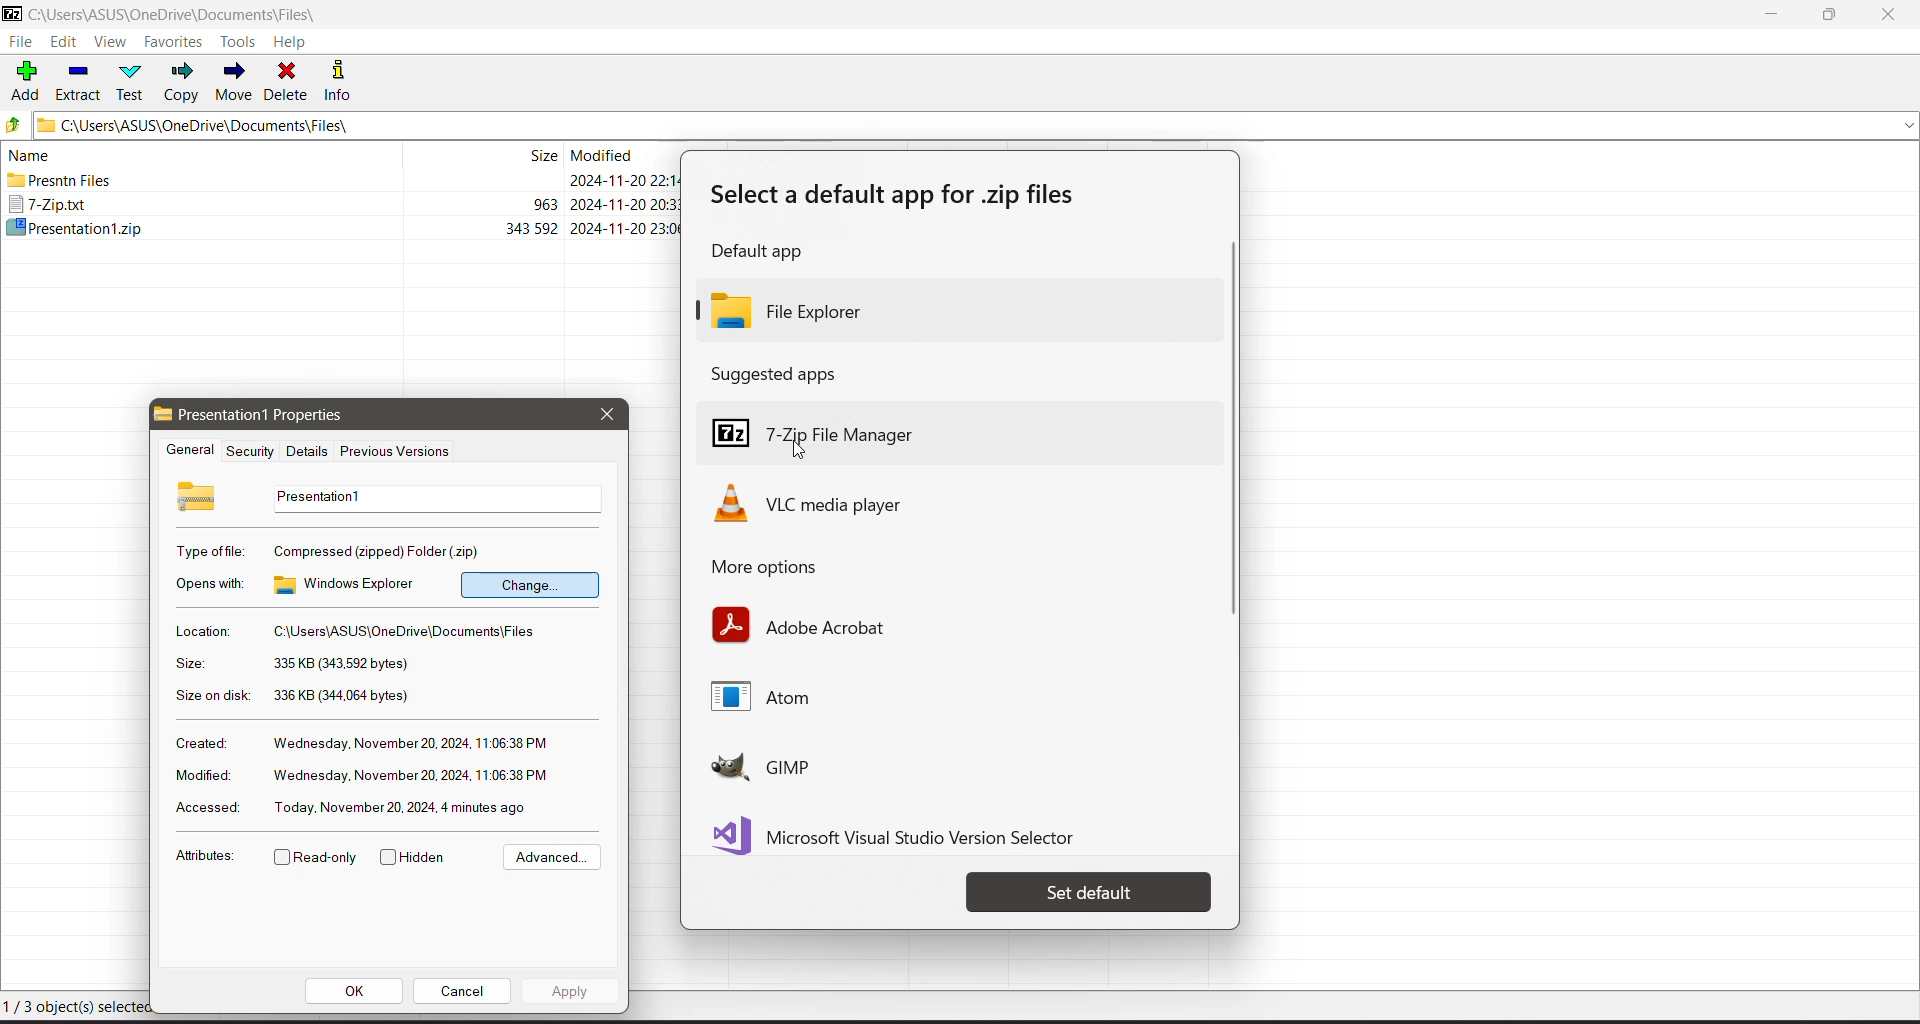 The image size is (1920, 1024). I want to click on Cursor on presentation file, so click(345, 227).